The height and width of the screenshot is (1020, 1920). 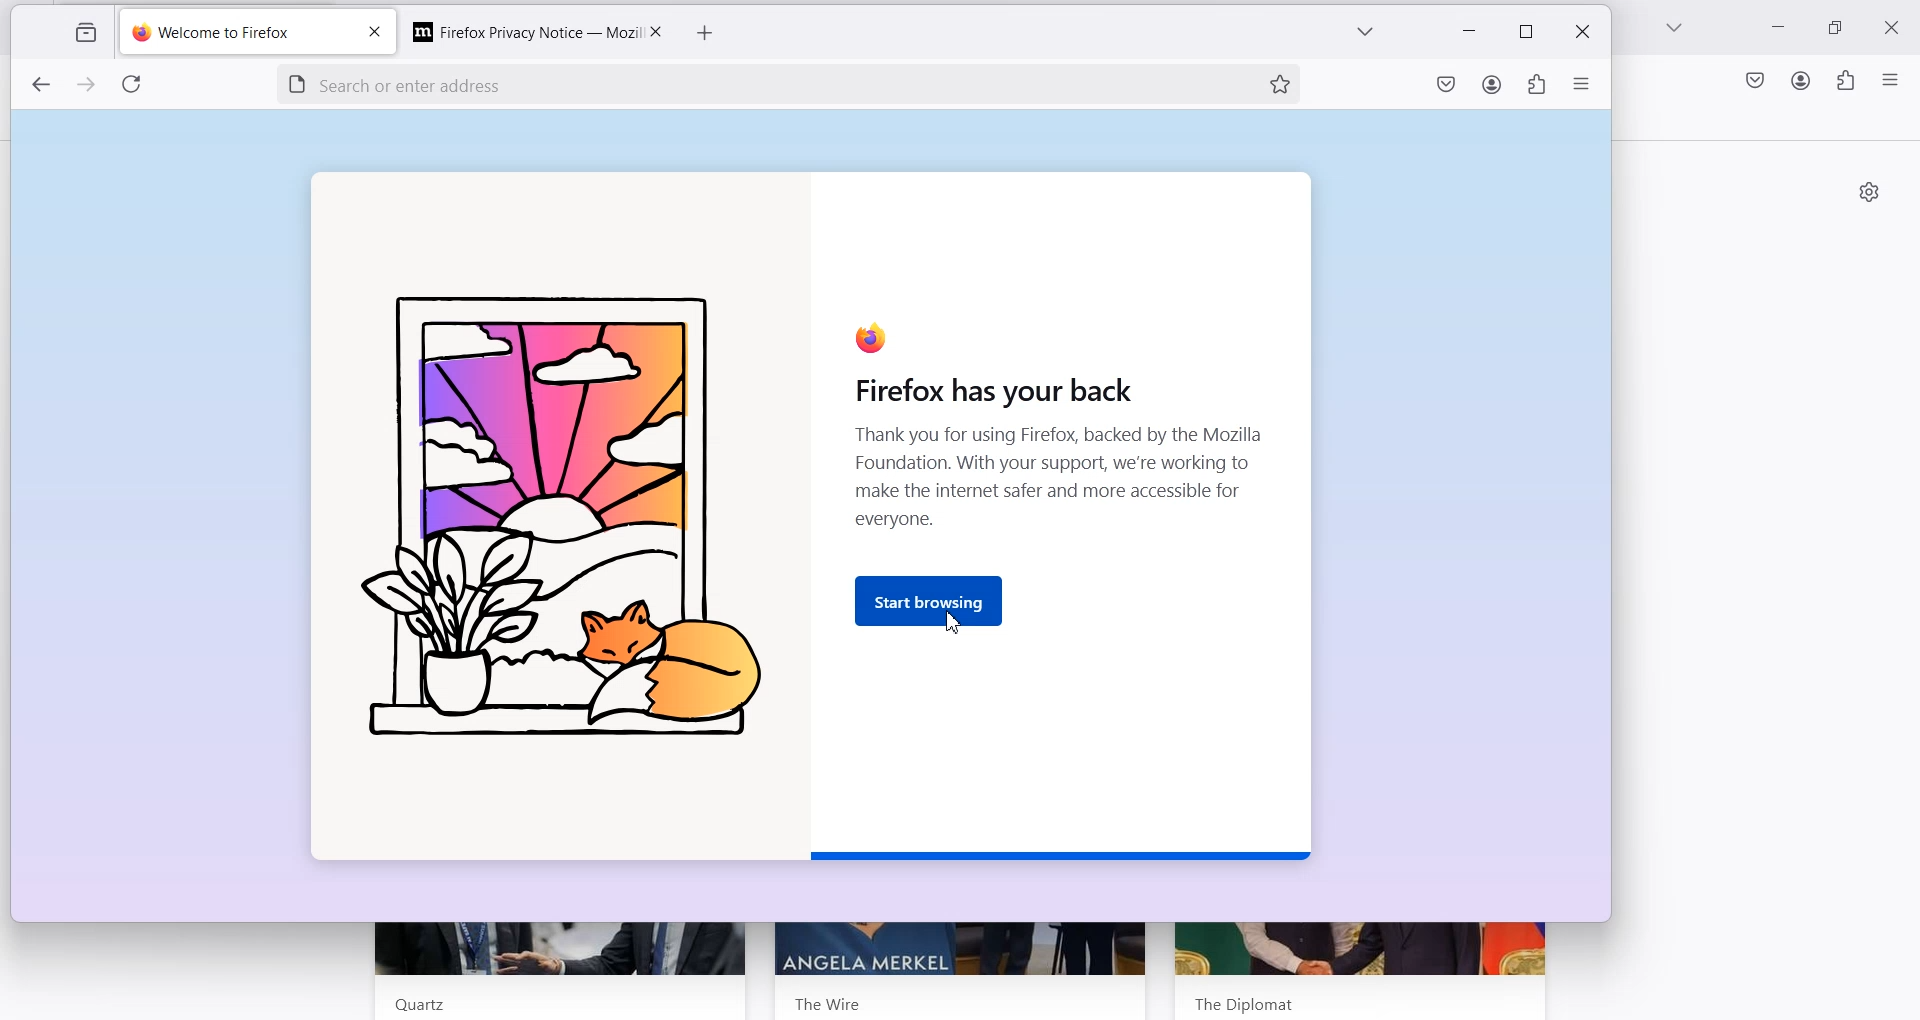 What do you see at coordinates (870, 337) in the screenshot?
I see `firefox logo` at bounding box center [870, 337].